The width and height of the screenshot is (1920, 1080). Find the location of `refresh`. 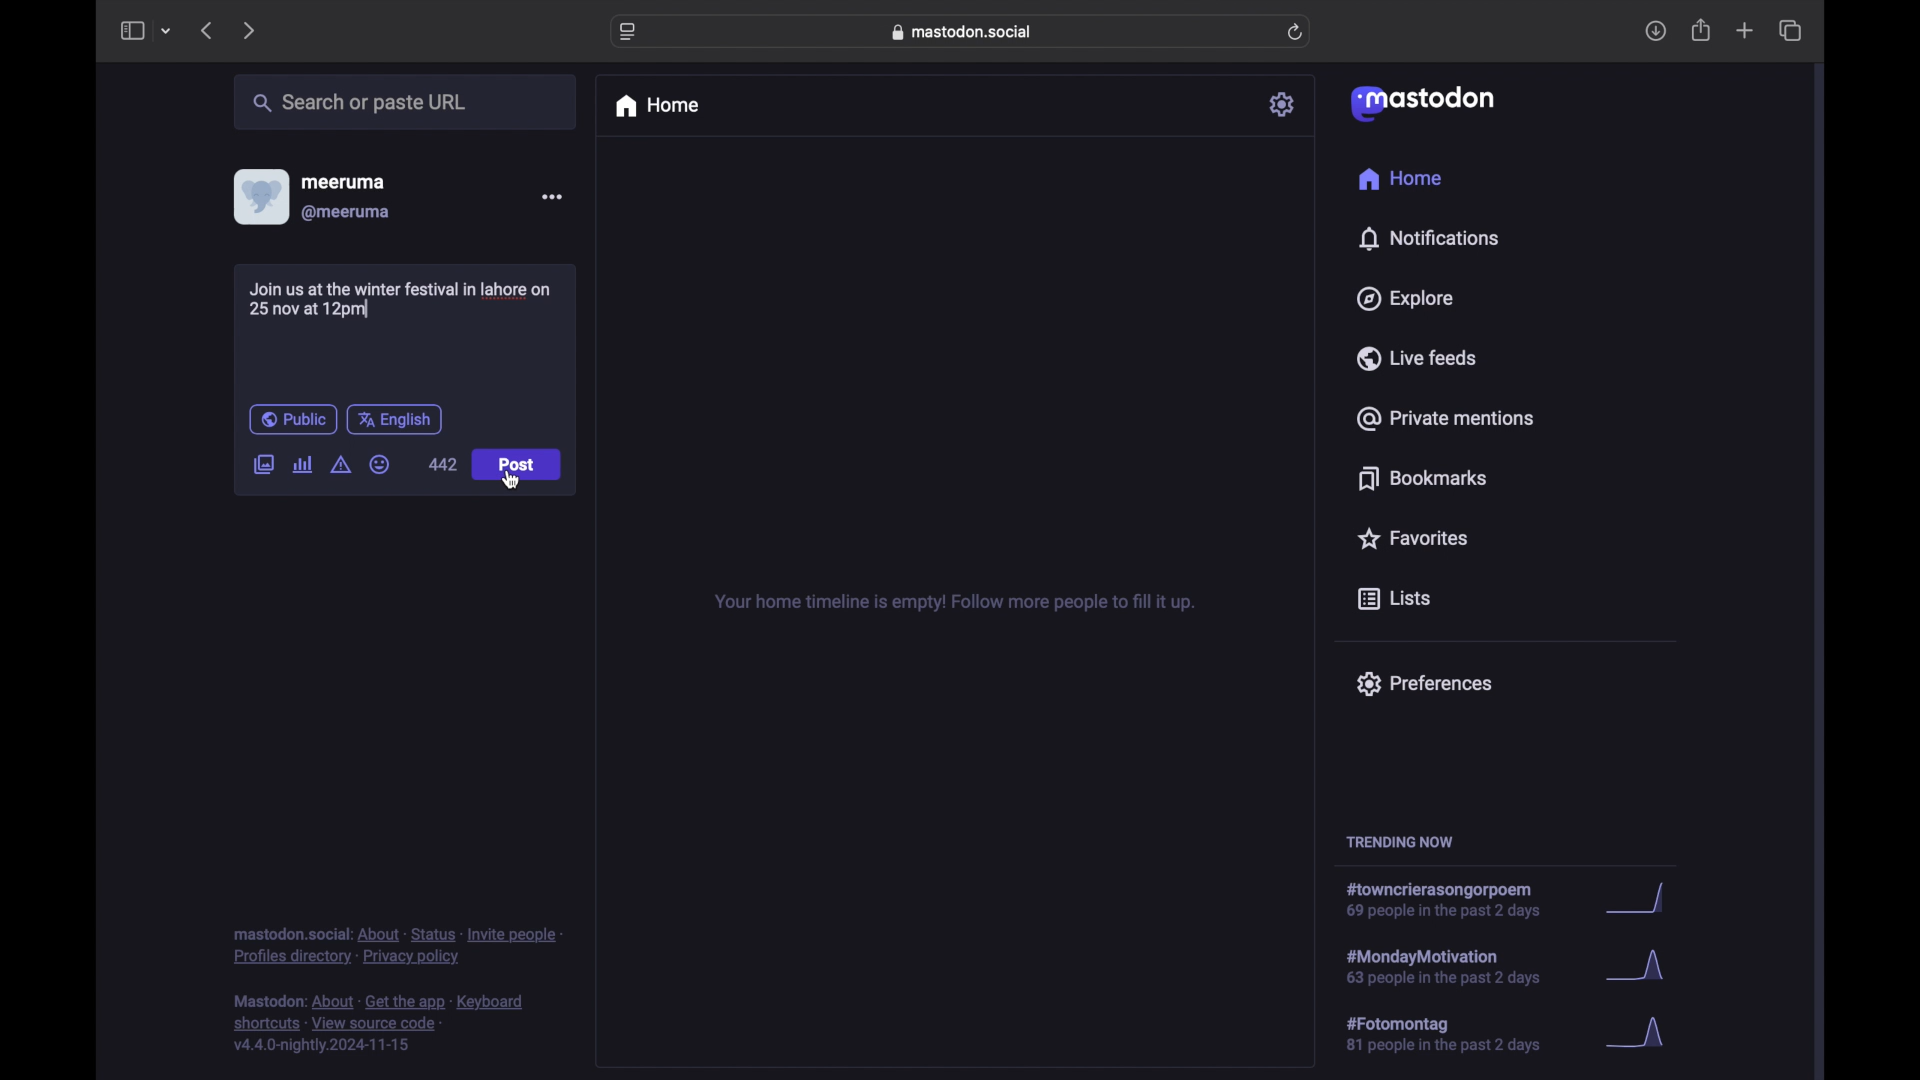

refresh is located at coordinates (1297, 33).